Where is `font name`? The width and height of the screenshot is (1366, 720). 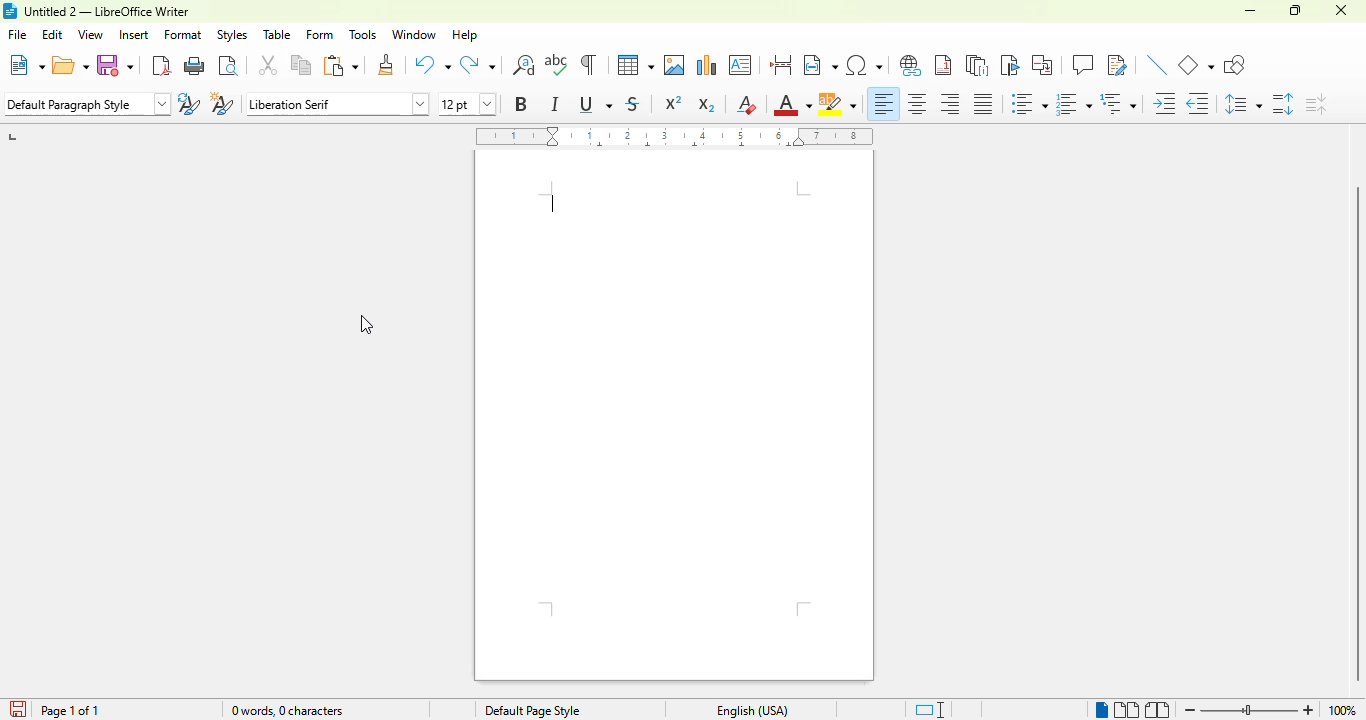
font name is located at coordinates (339, 103).